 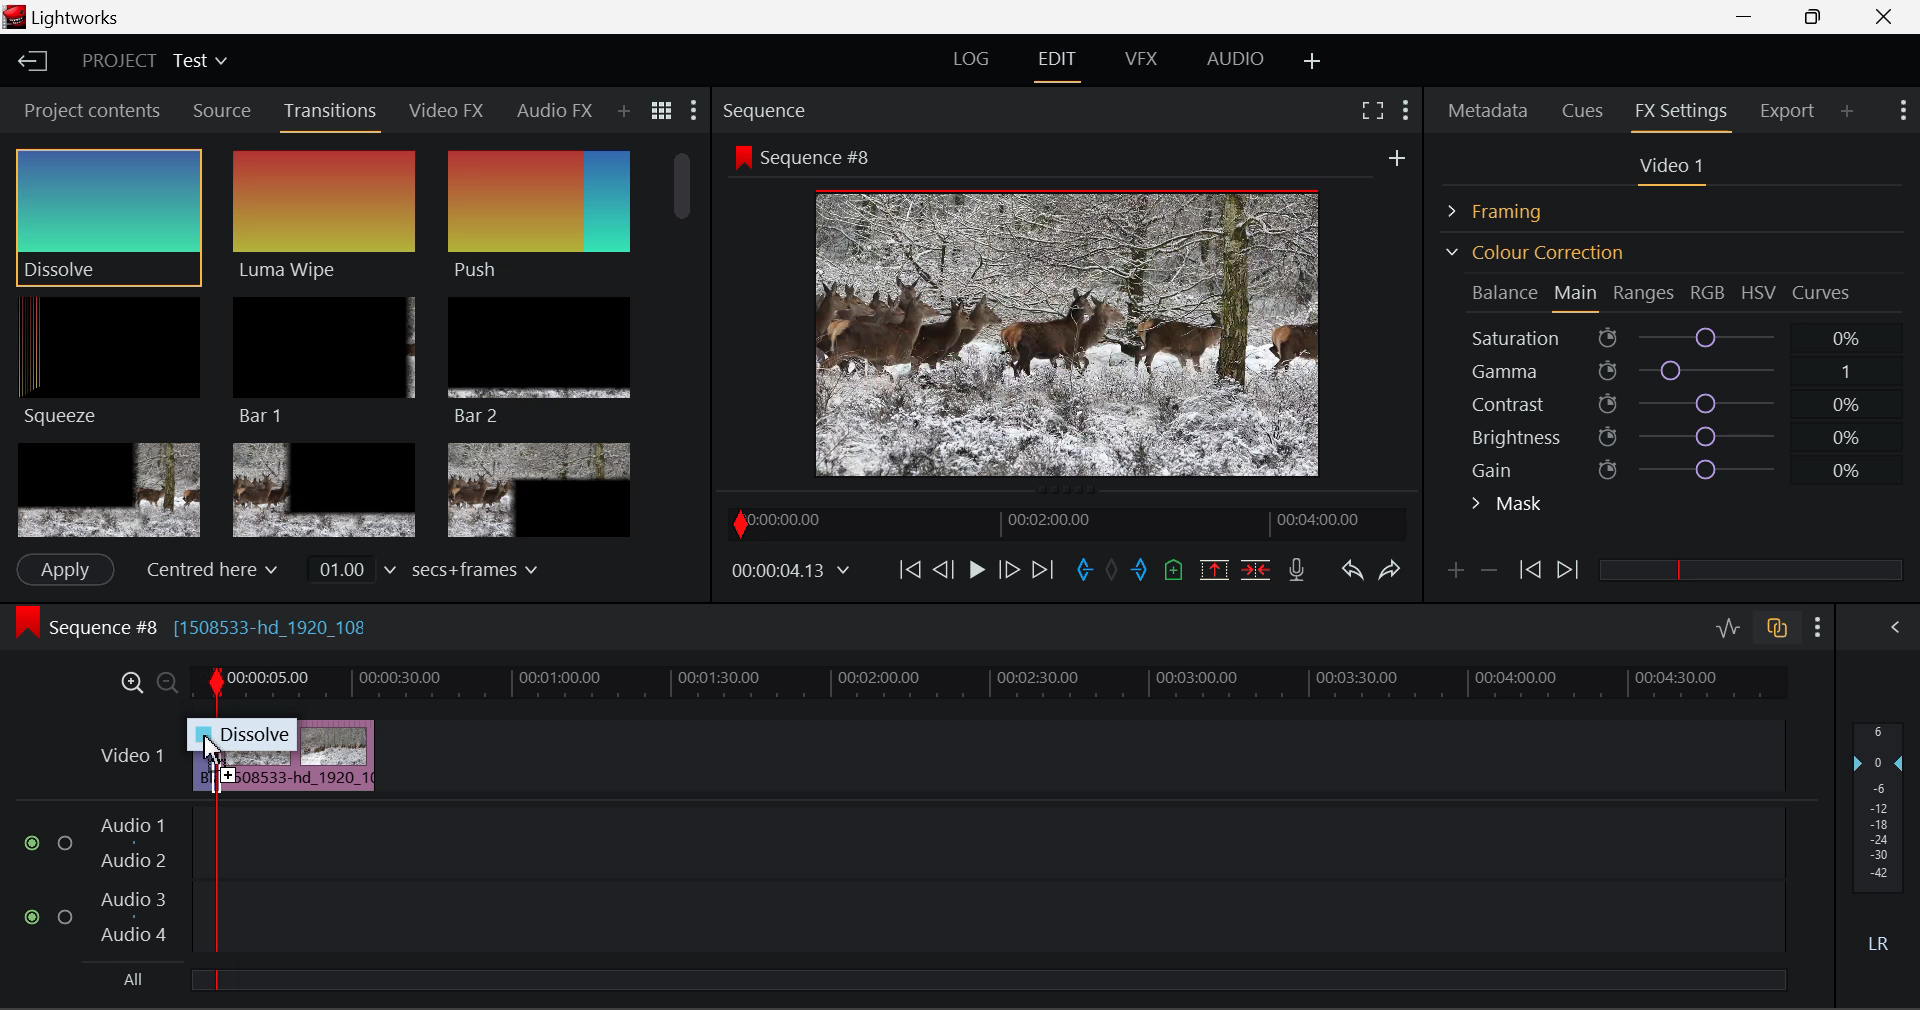 What do you see at coordinates (1901, 108) in the screenshot?
I see `Show Settings` at bounding box center [1901, 108].